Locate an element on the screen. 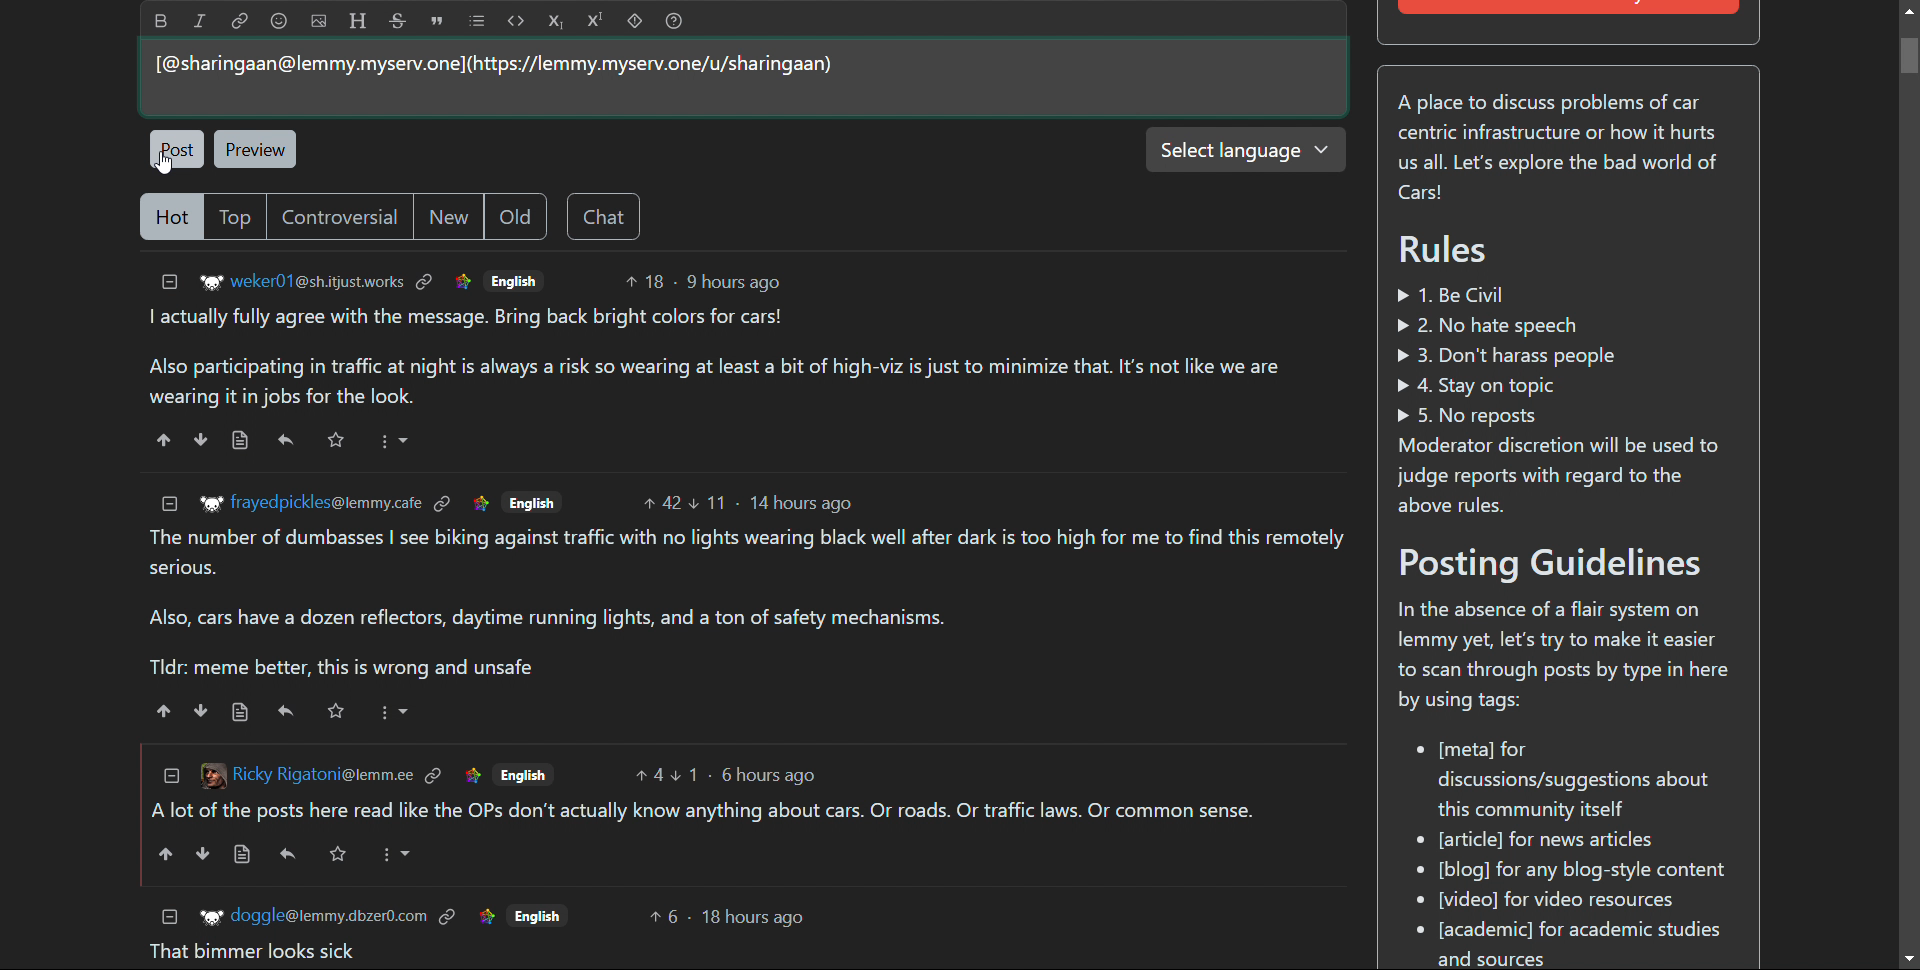 Image resolution: width=1920 pixels, height=970 pixels. upvote is located at coordinates (163, 854).